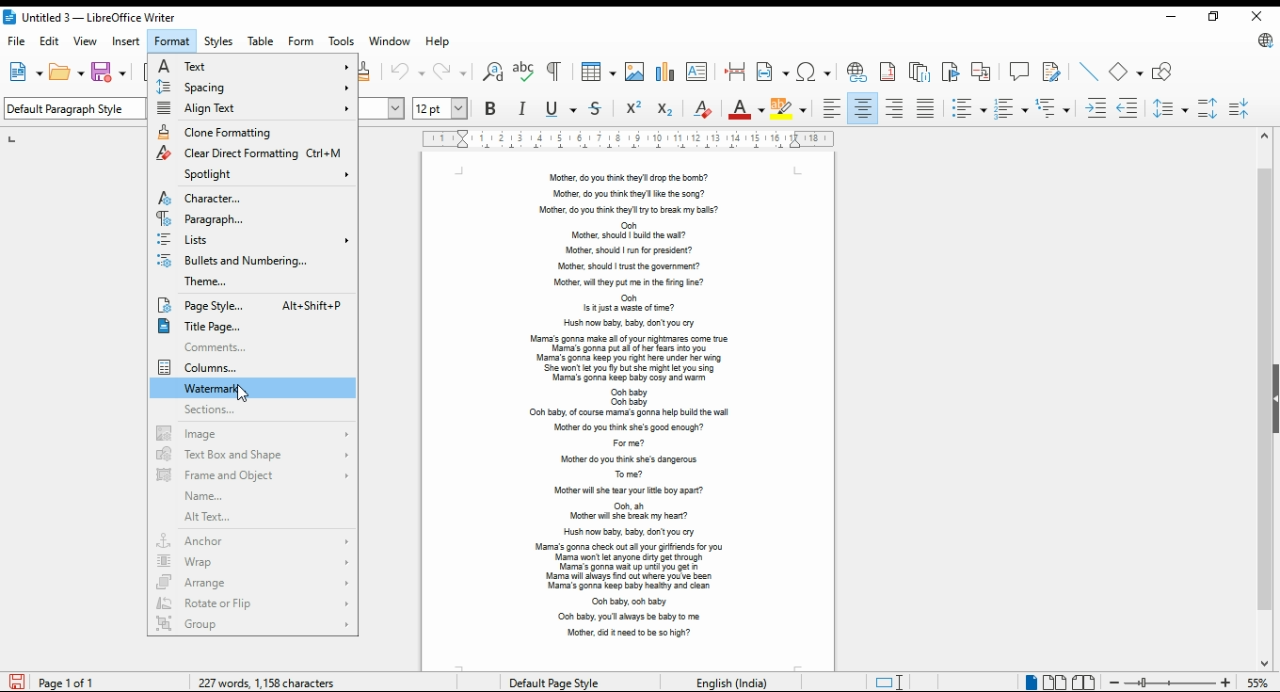  Describe the element at coordinates (369, 71) in the screenshot. I see `clone formatting` at that location.